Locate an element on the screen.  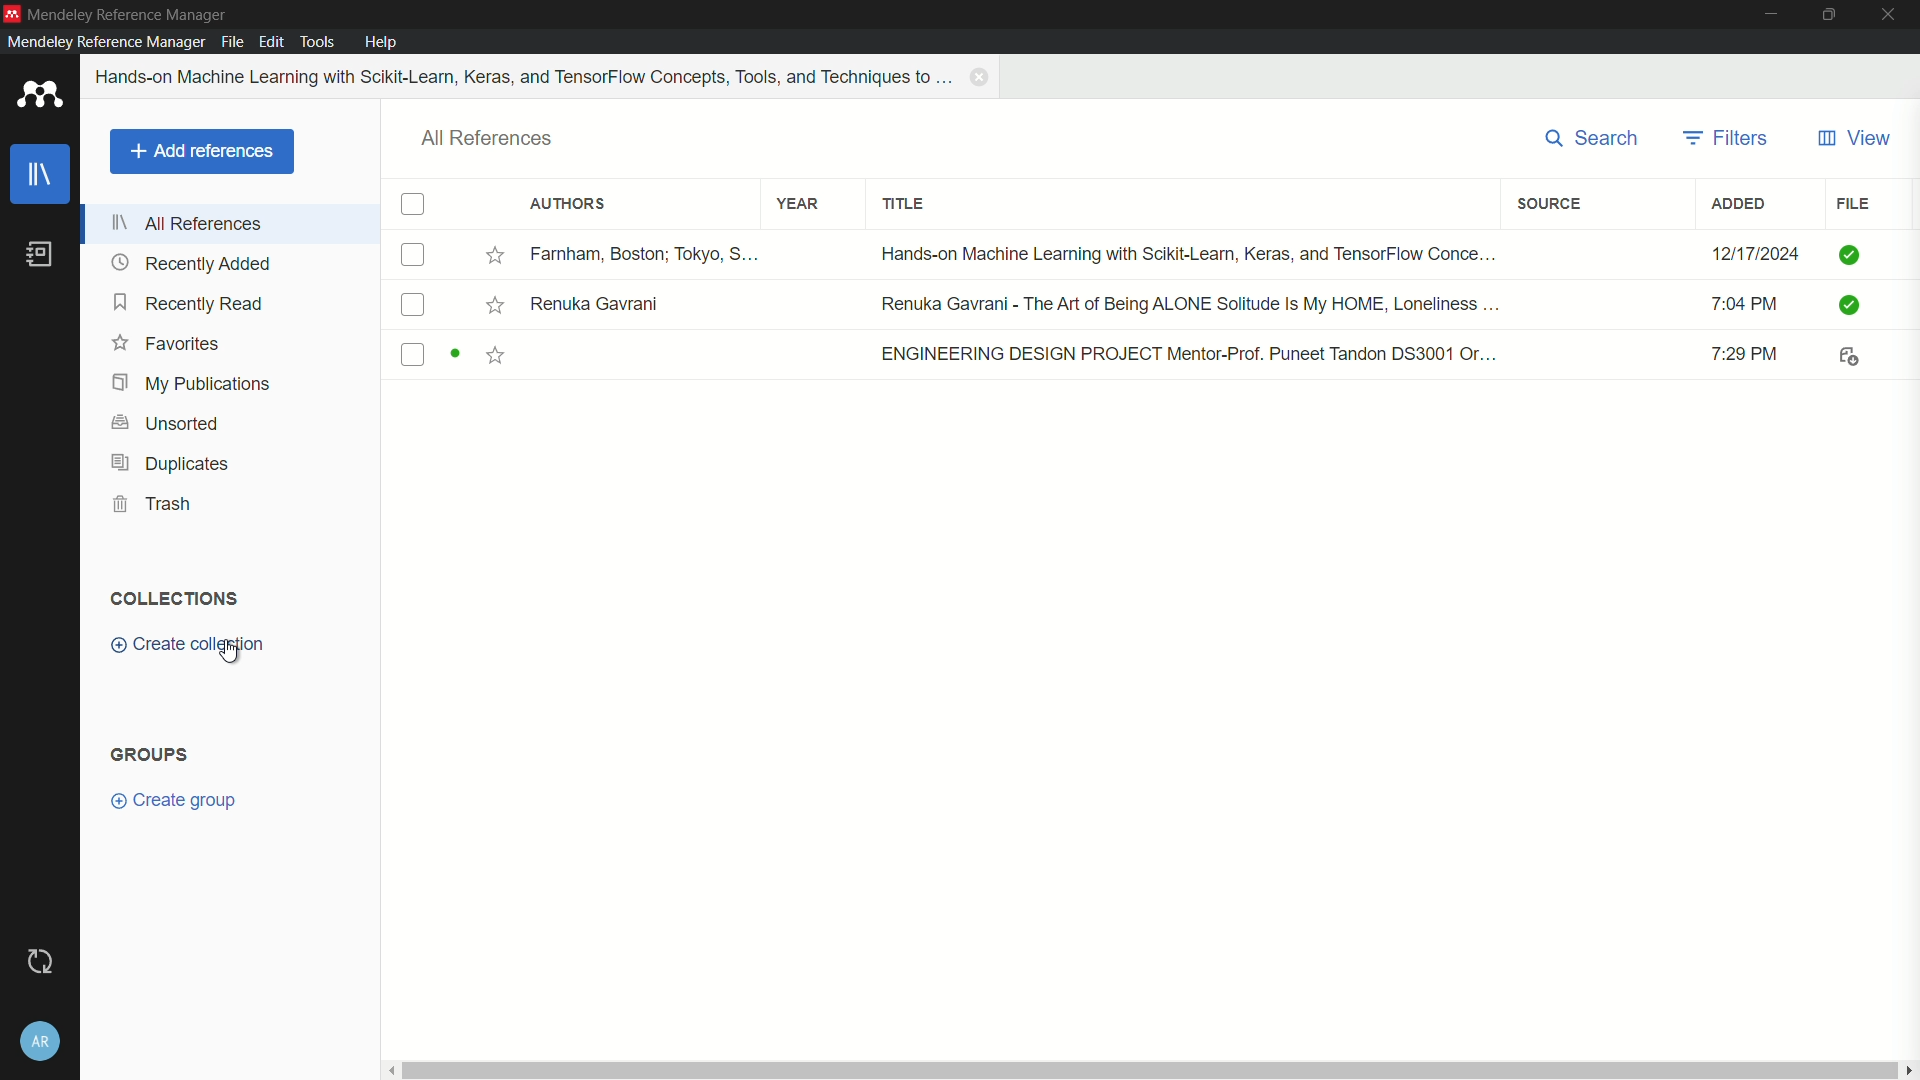
year is located at coordinates (799, 204).